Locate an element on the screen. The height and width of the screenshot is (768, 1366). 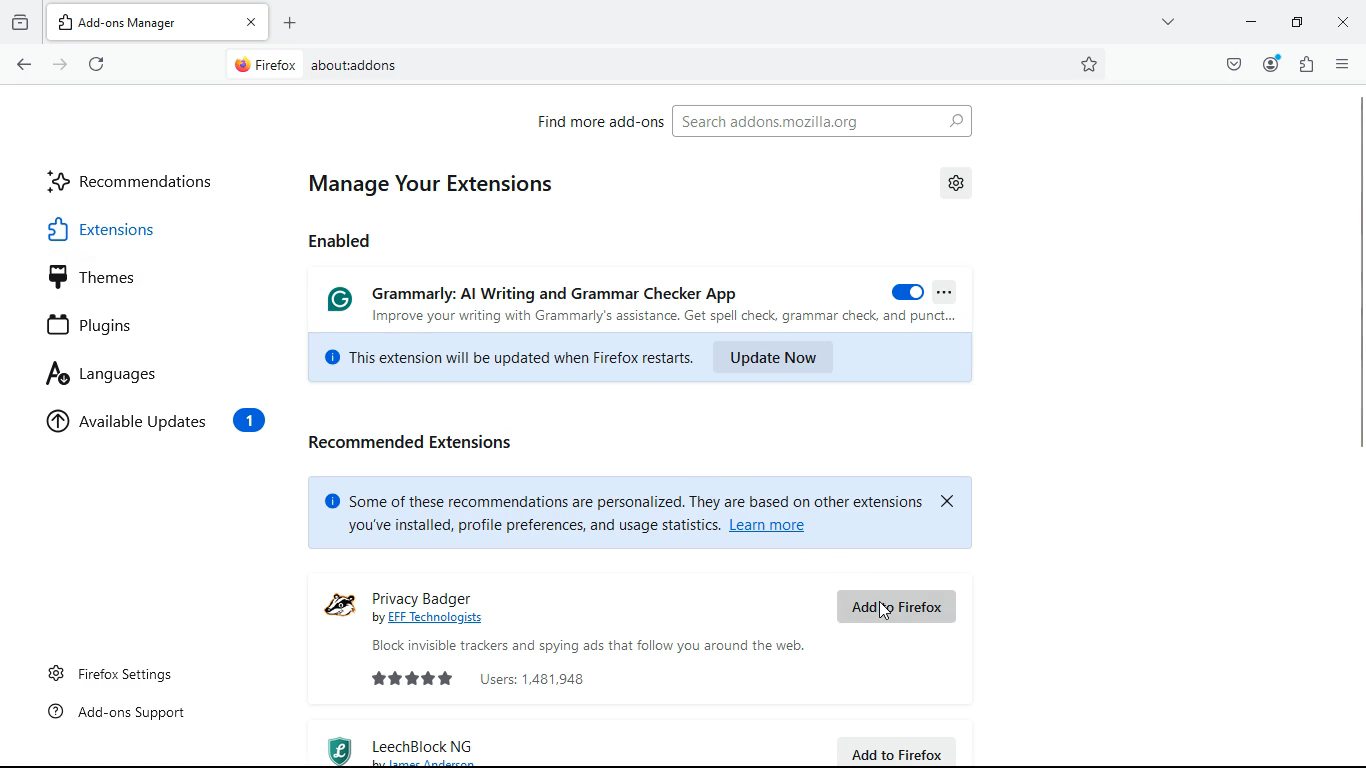
Search addons.mozilla.org is located at coordinates (820, 121).